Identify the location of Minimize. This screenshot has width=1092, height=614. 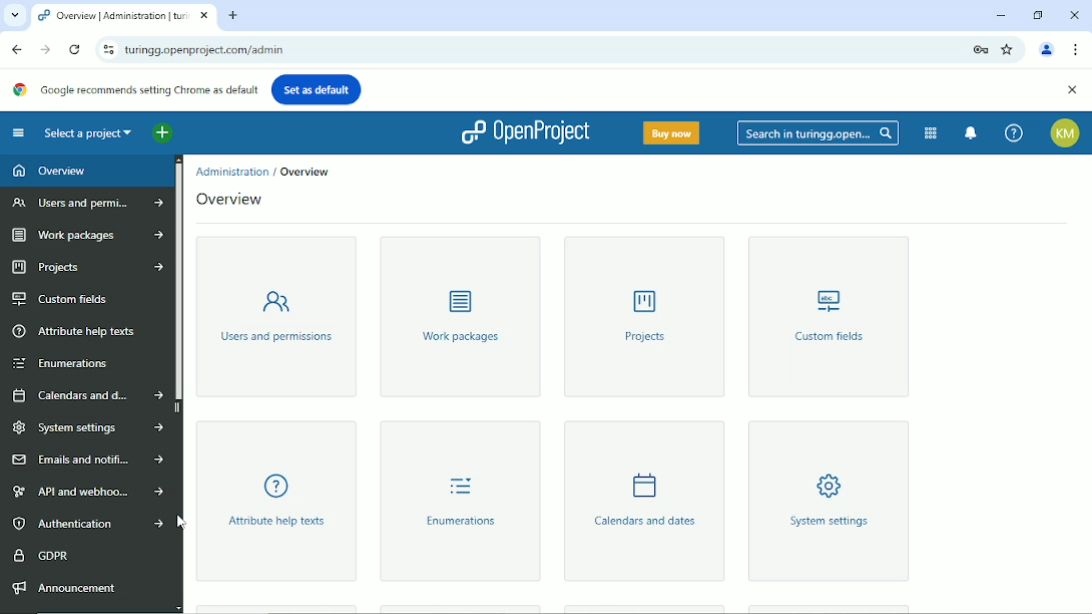
(1001, 15).